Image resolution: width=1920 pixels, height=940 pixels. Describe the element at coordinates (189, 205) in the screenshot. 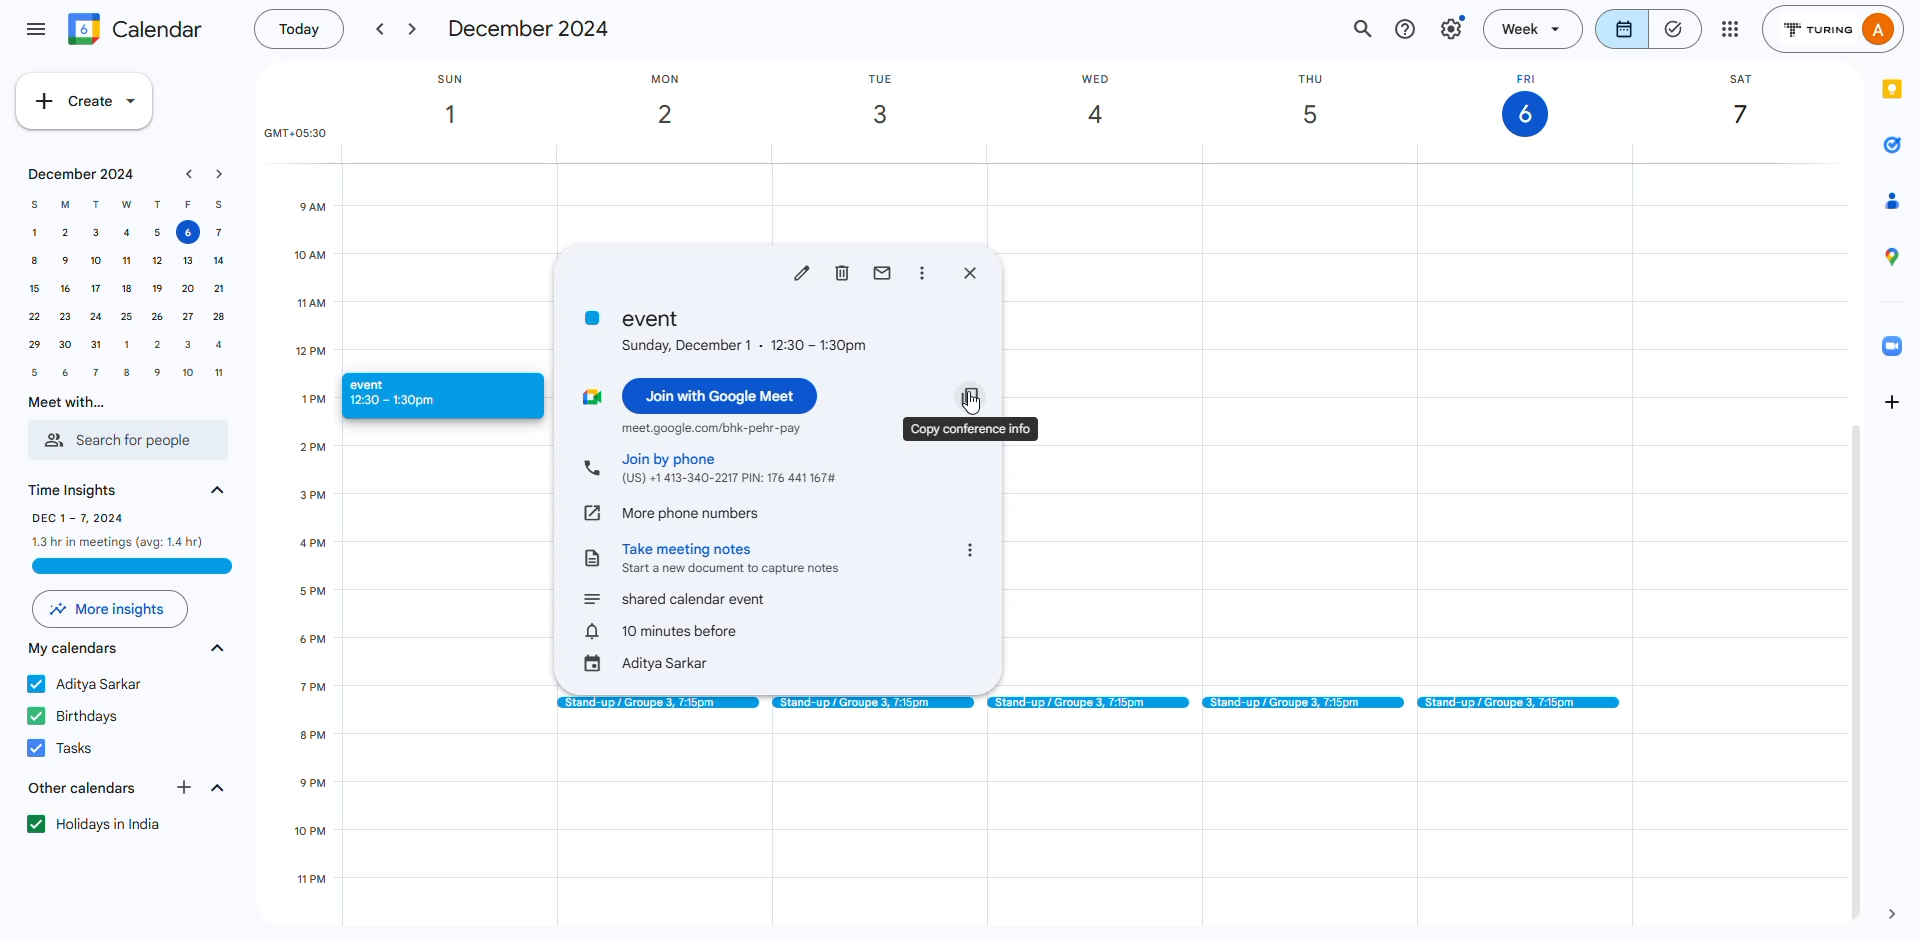

I see `F` at that location.